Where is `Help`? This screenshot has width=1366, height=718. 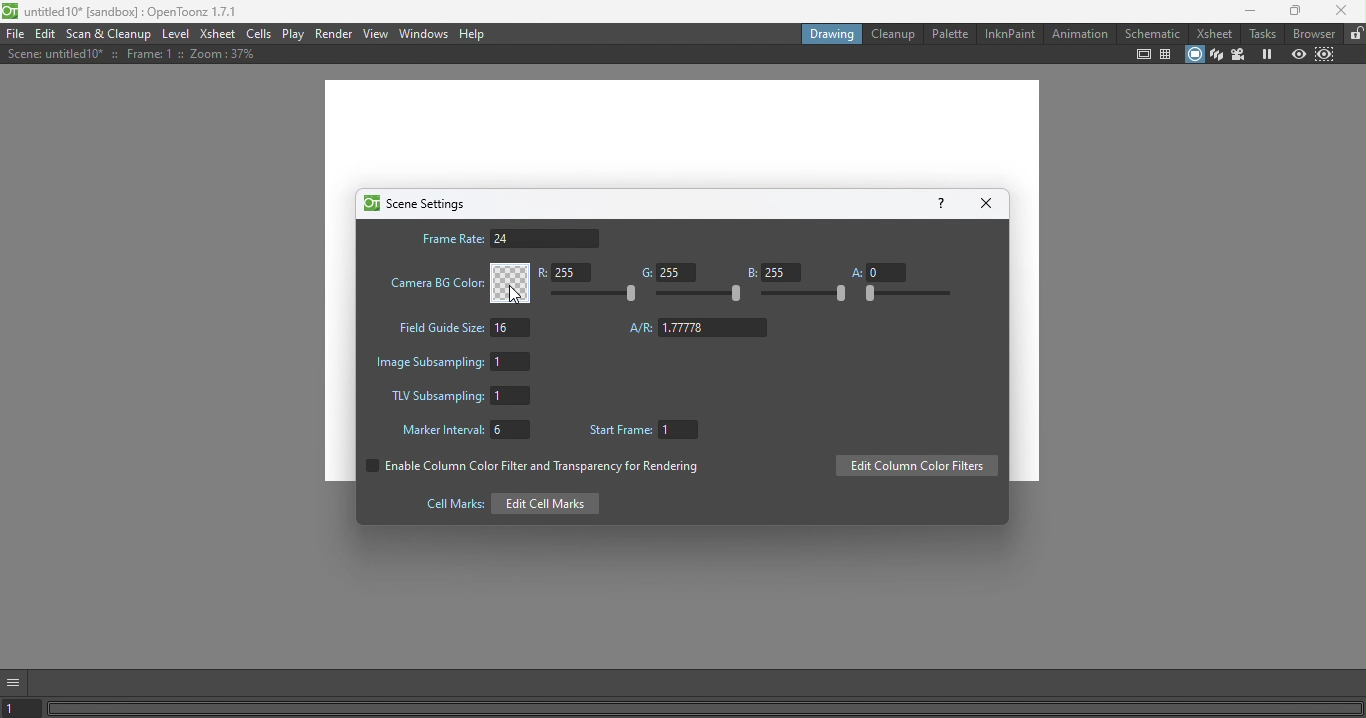
Help is located at coordinates (940, 202).